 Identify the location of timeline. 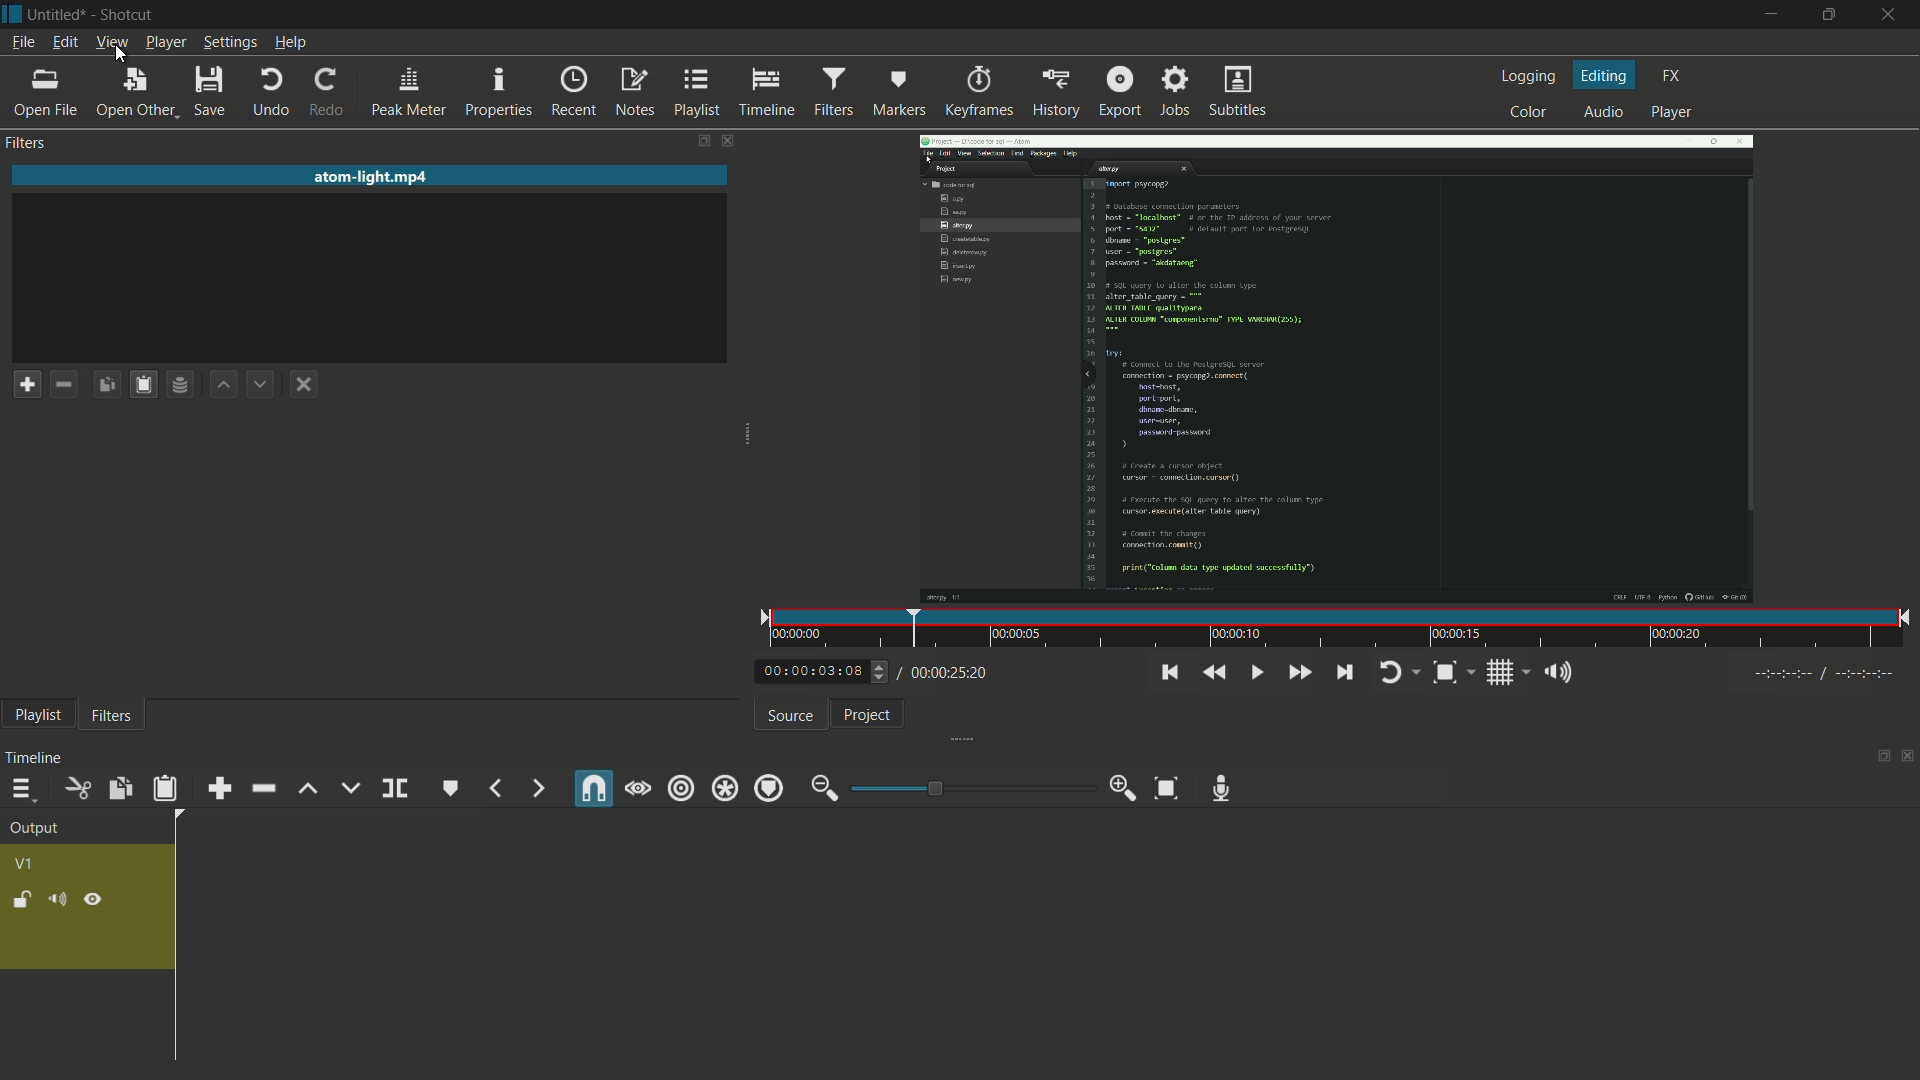
(764, 89).